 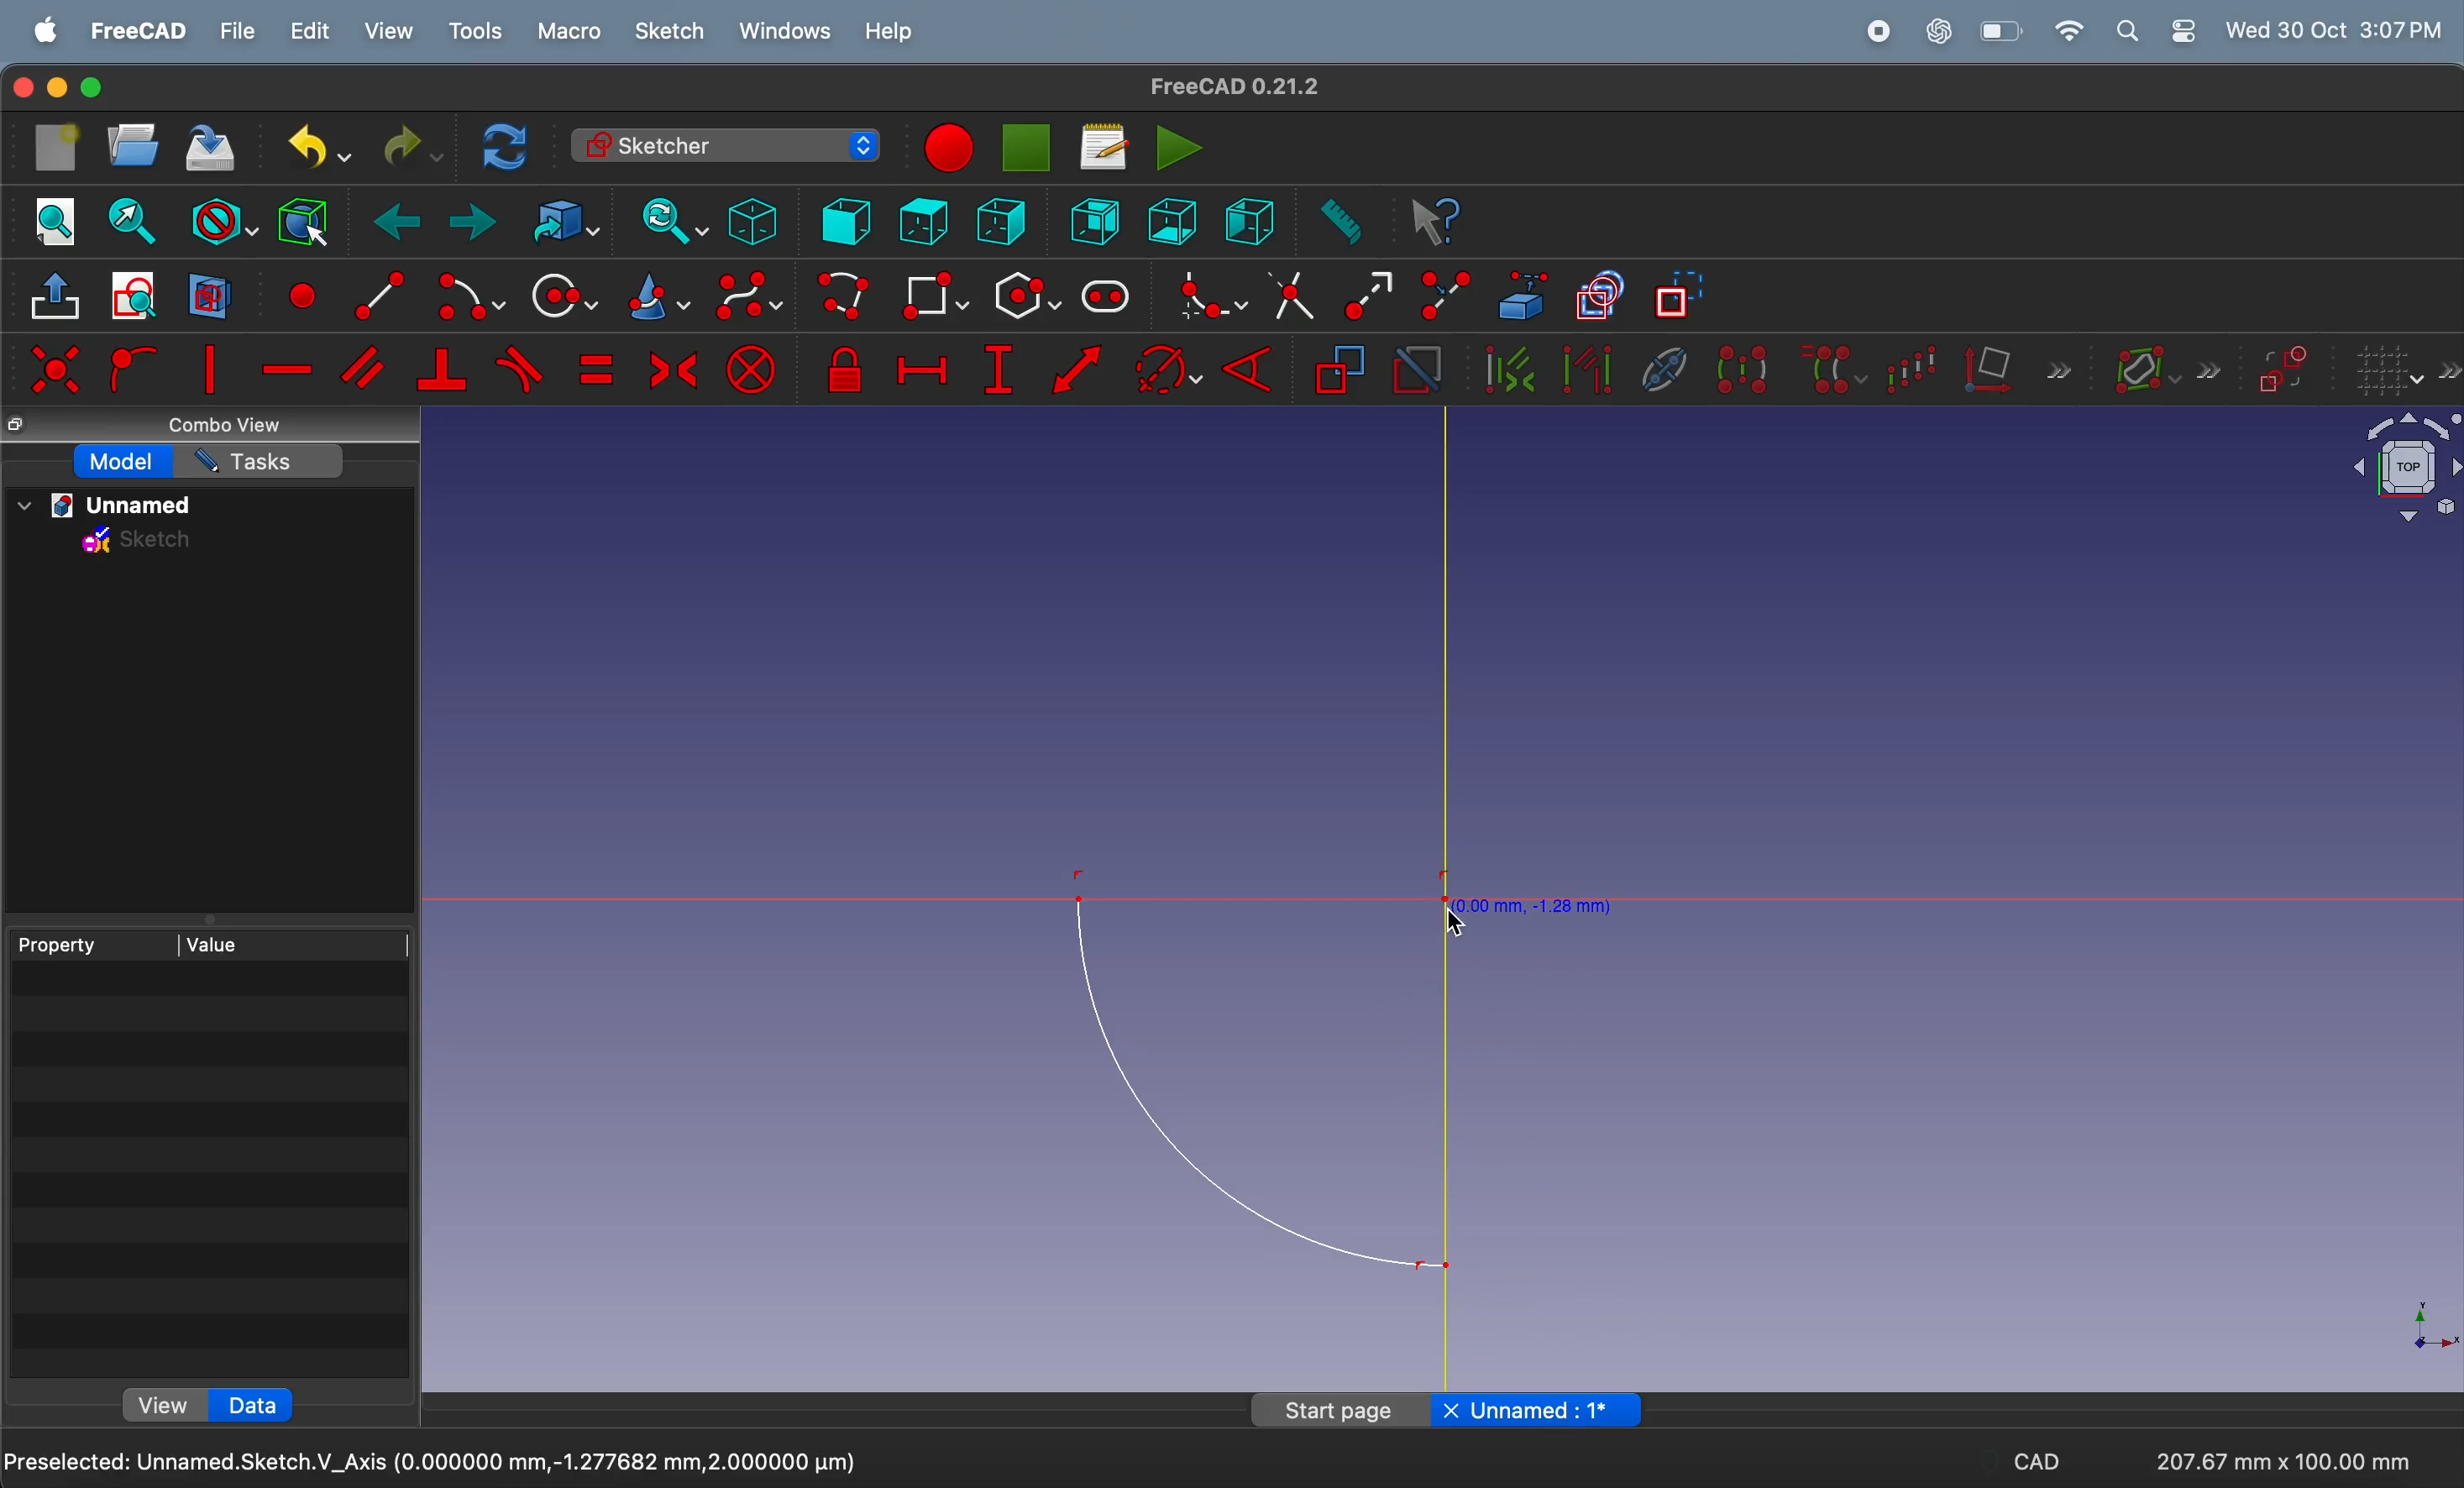 I want to click on battery, so click(x=2003, y=31).